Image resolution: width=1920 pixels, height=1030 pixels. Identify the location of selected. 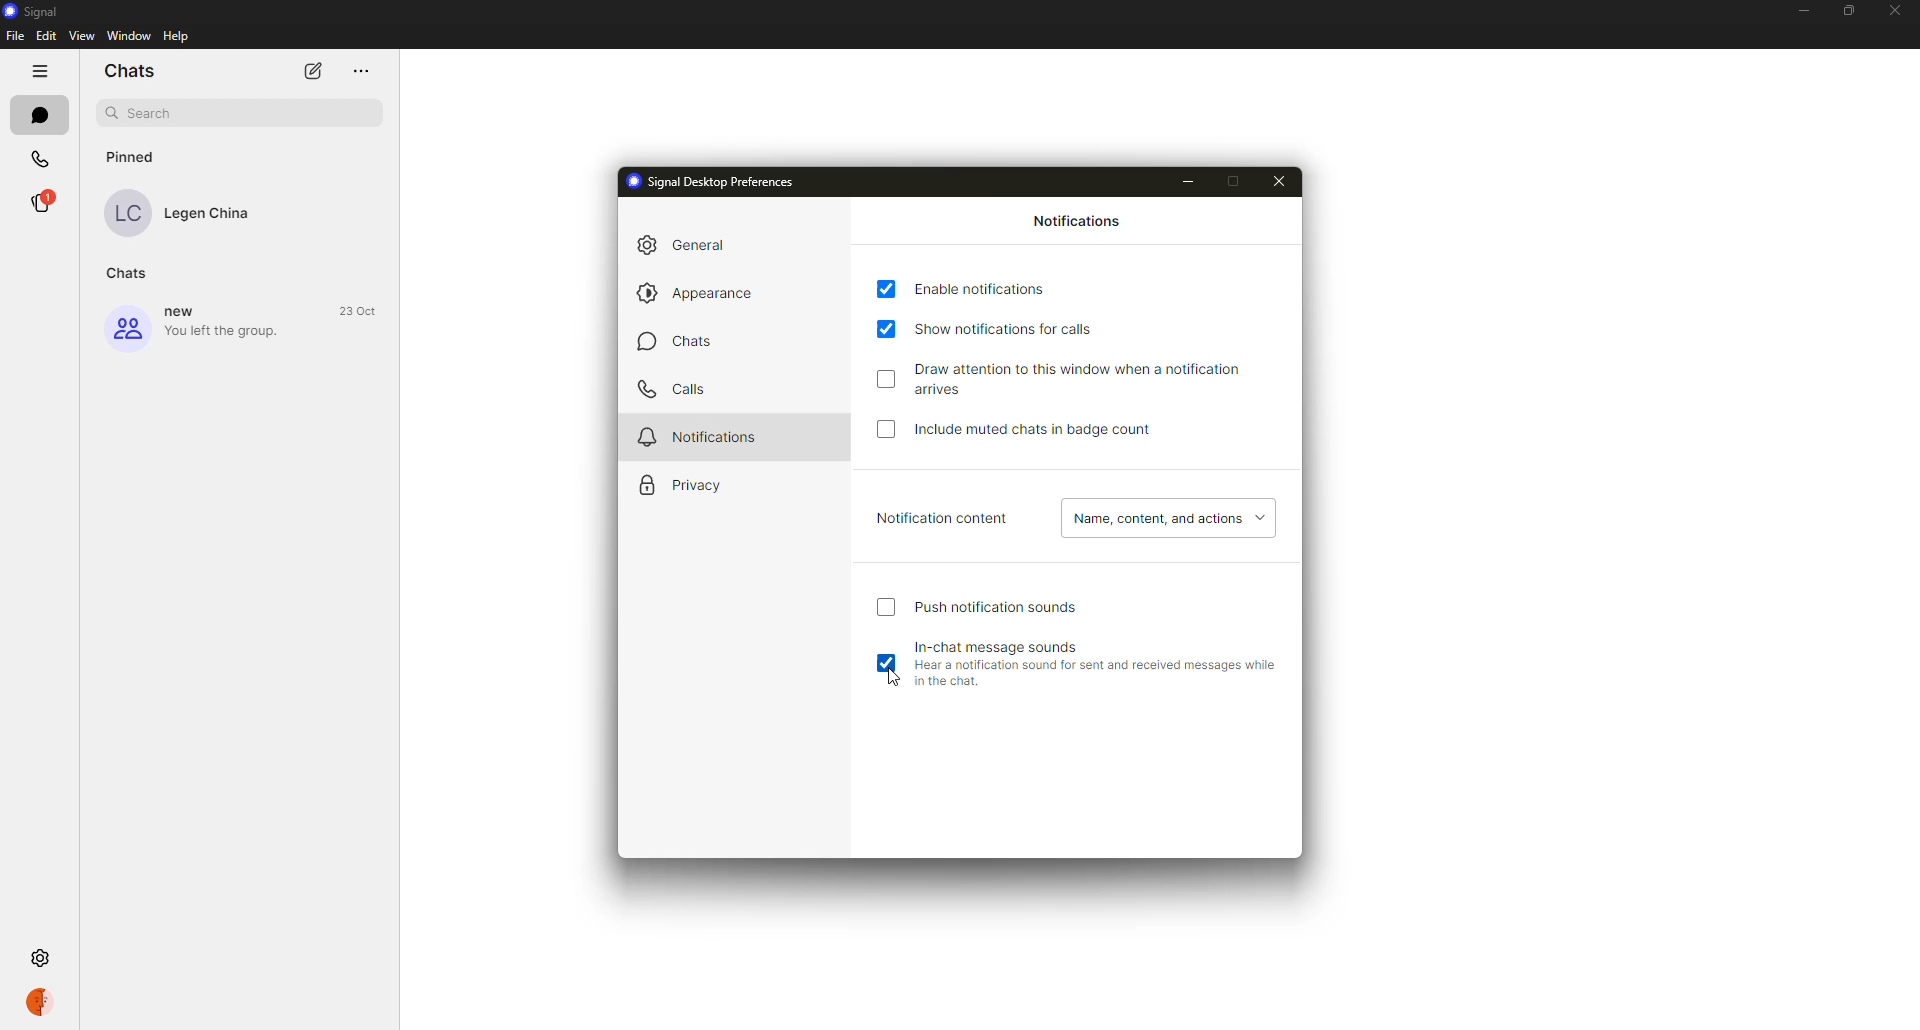
(885, 661).